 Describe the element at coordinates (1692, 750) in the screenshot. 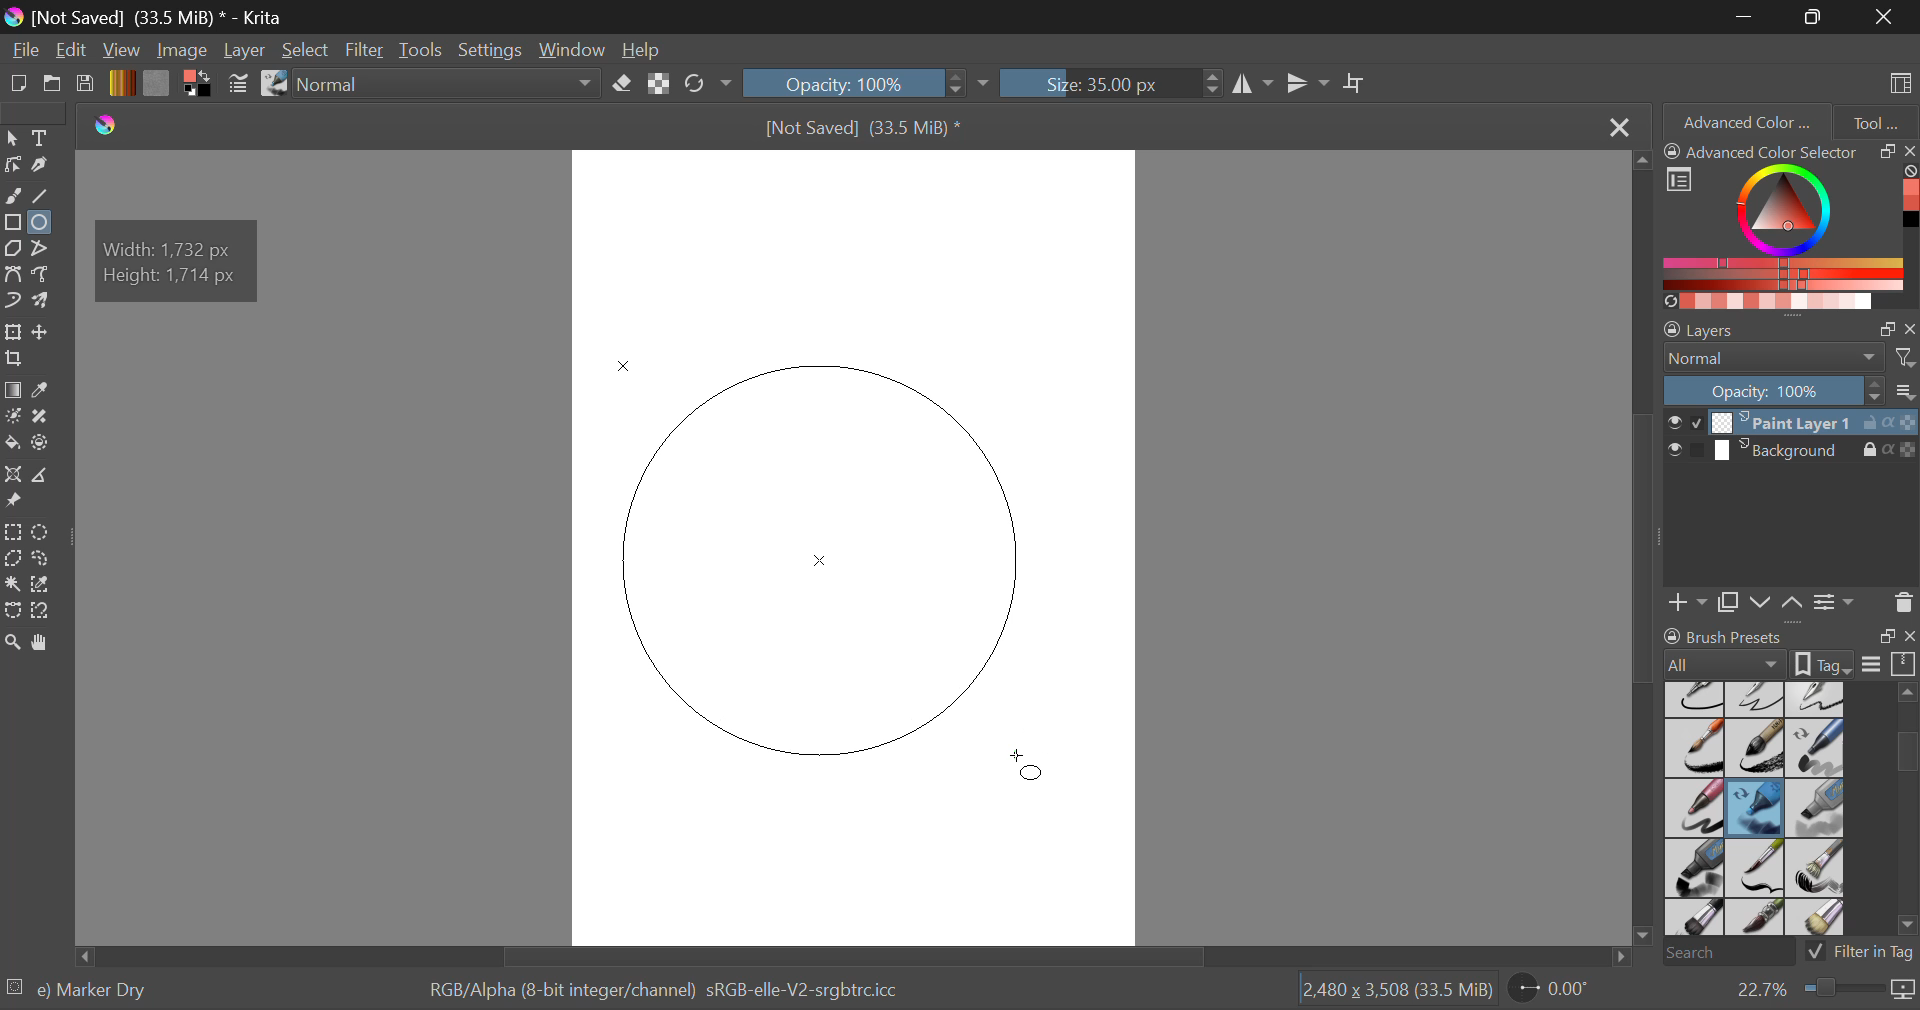

I see `Ink-7 Brush Rough` at that location.